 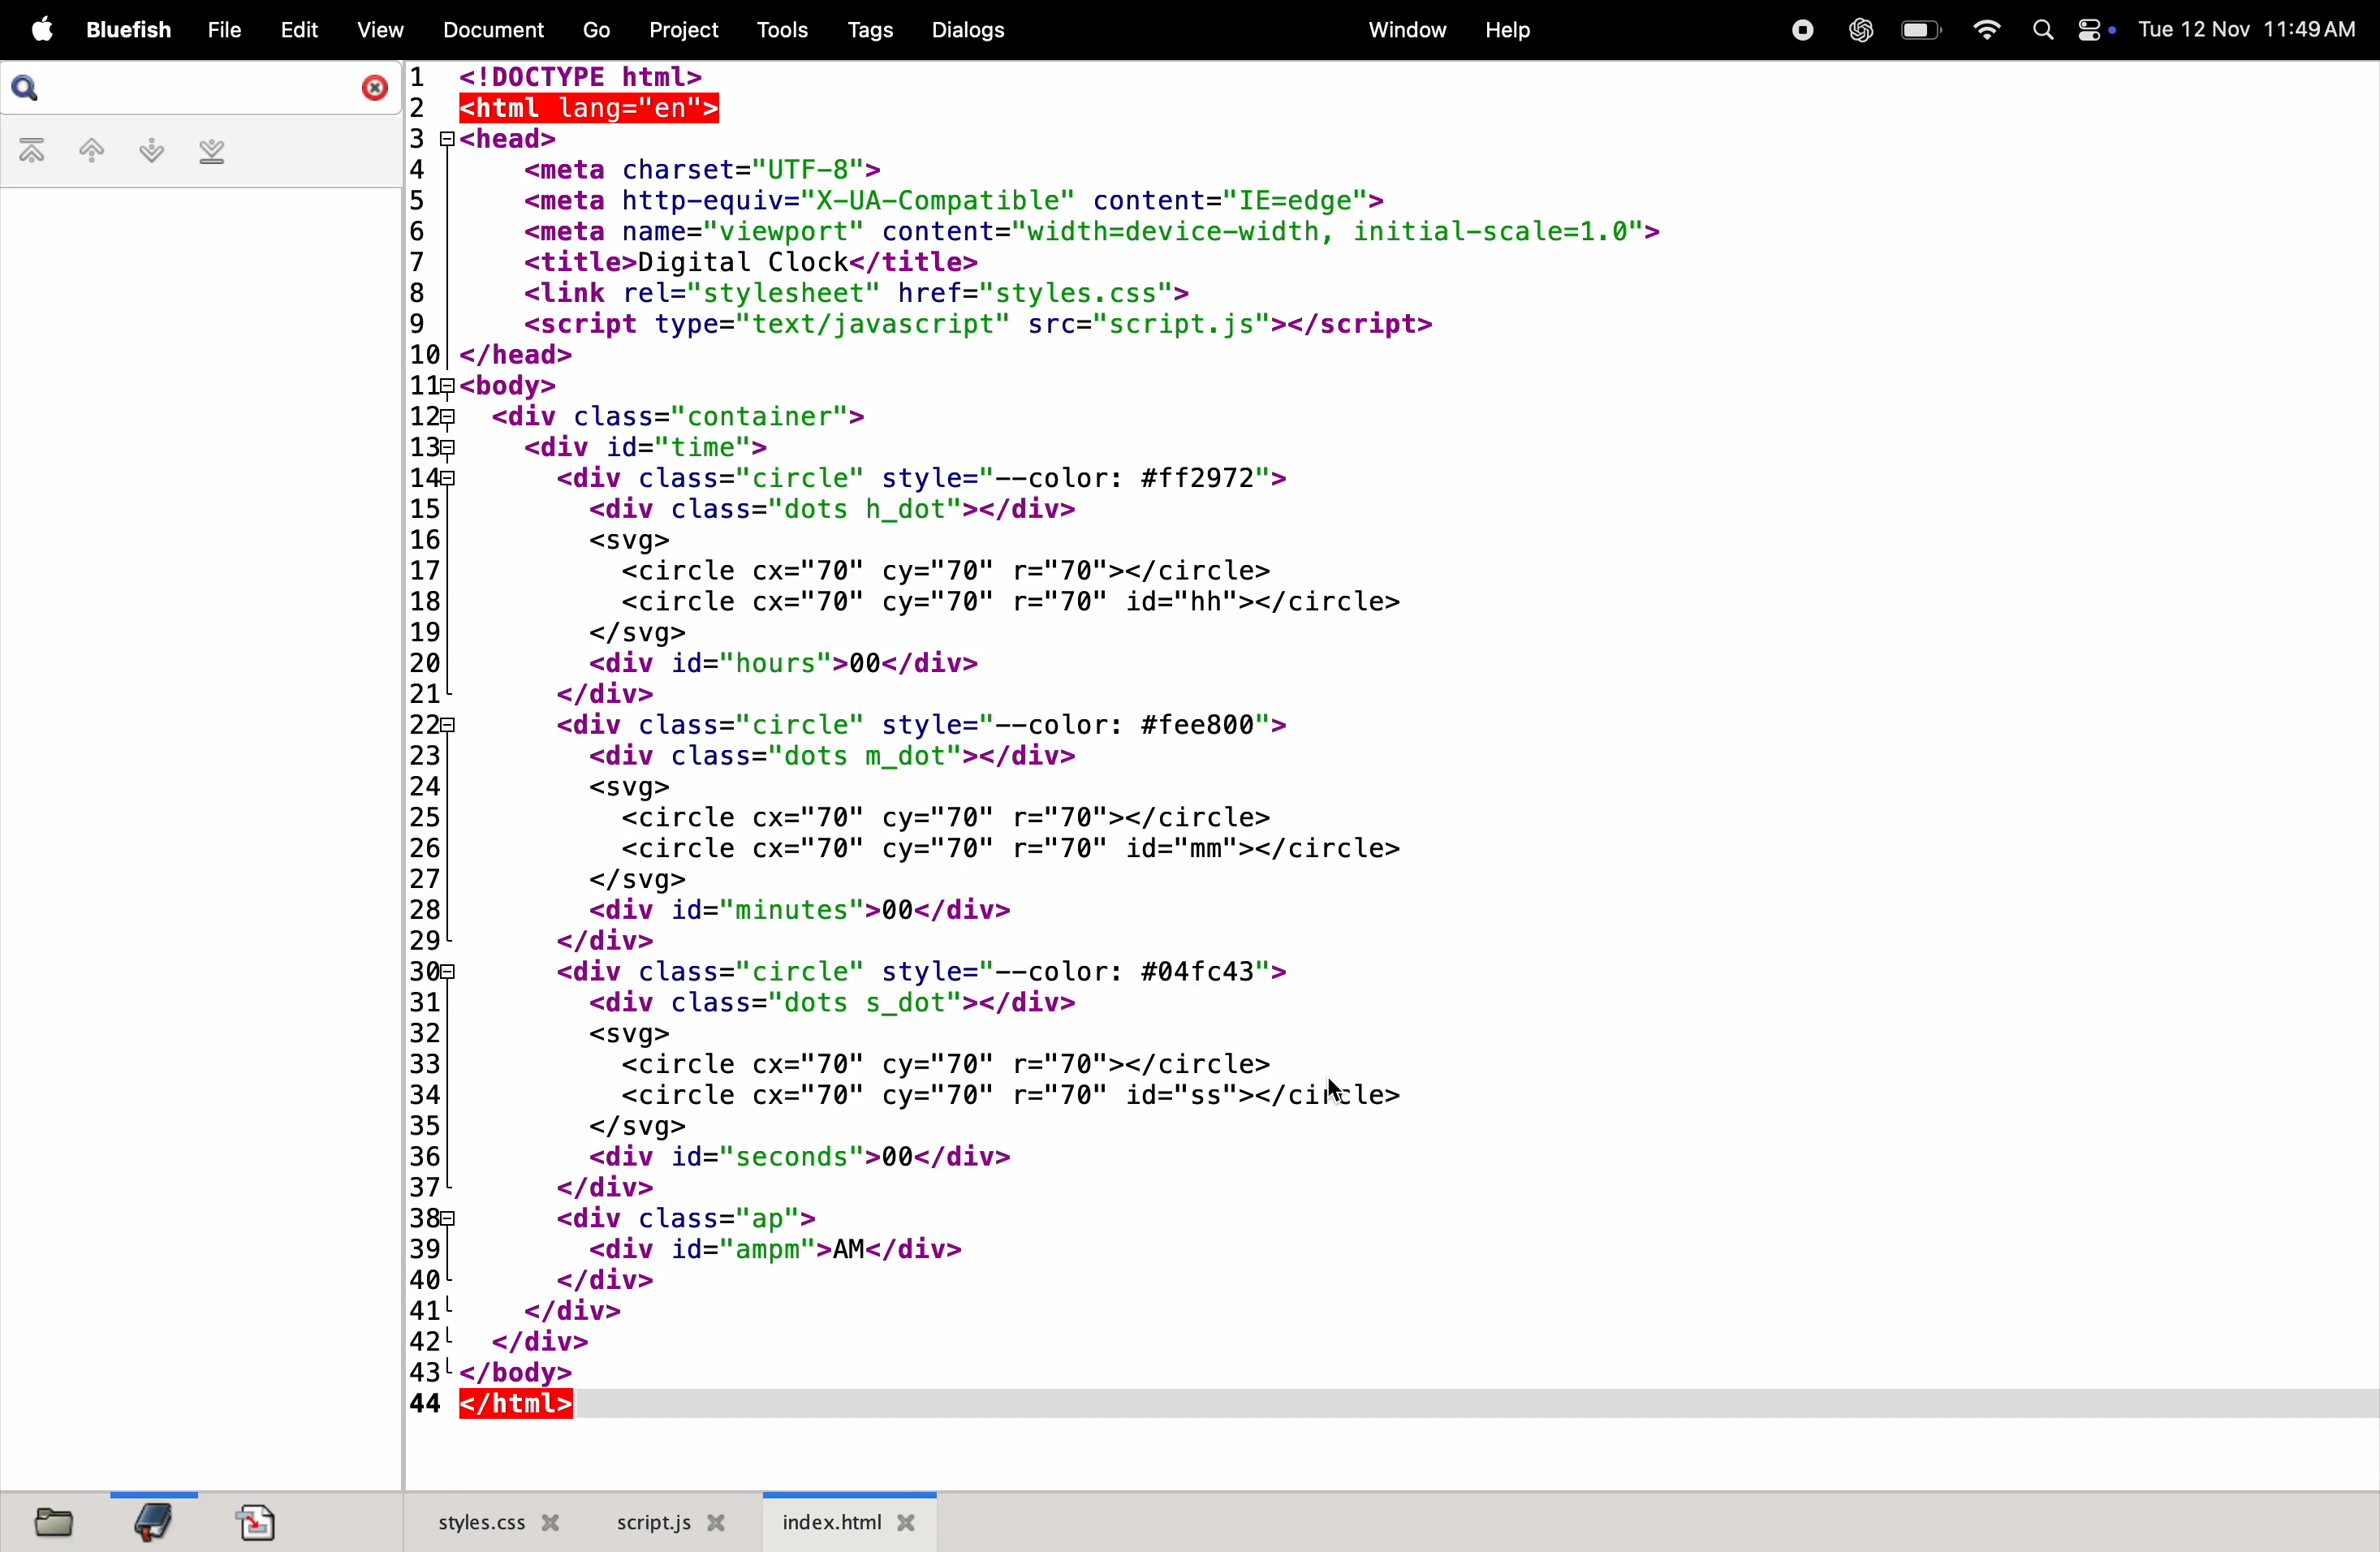 I want to click on script.js, so click(x=671, y=1522).